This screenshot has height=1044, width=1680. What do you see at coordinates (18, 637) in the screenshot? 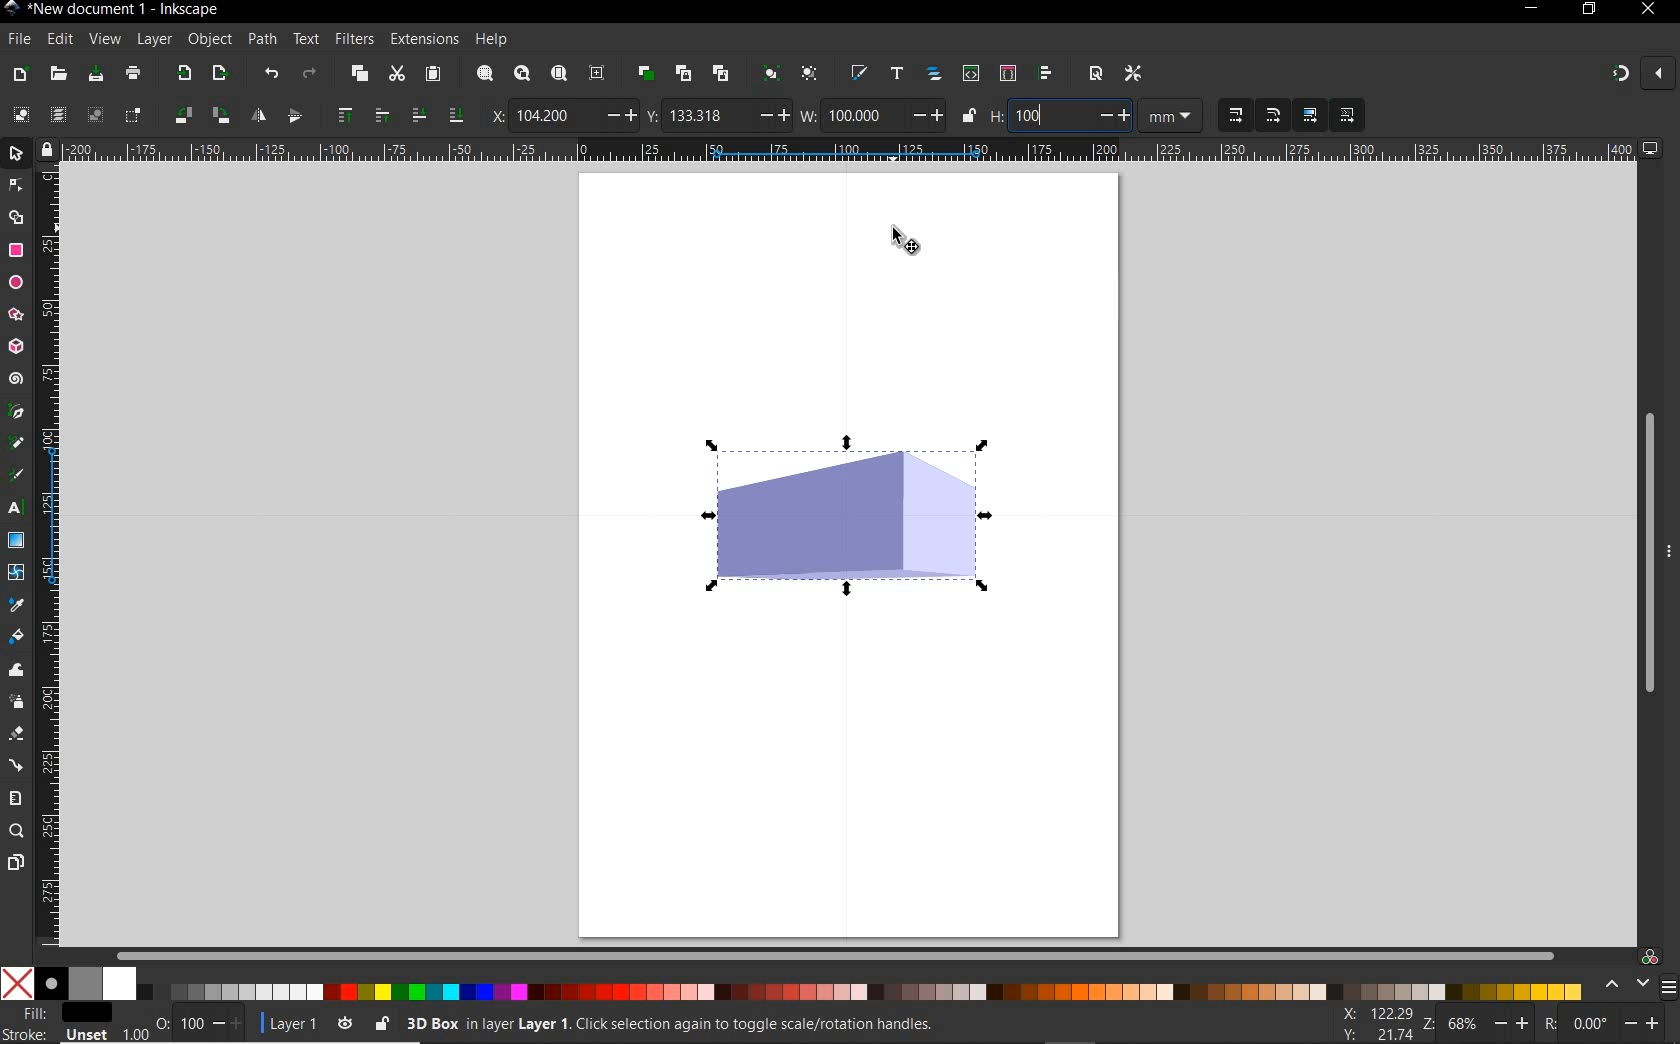
I see `paint bucket tool` at bounding box center [18, 637].